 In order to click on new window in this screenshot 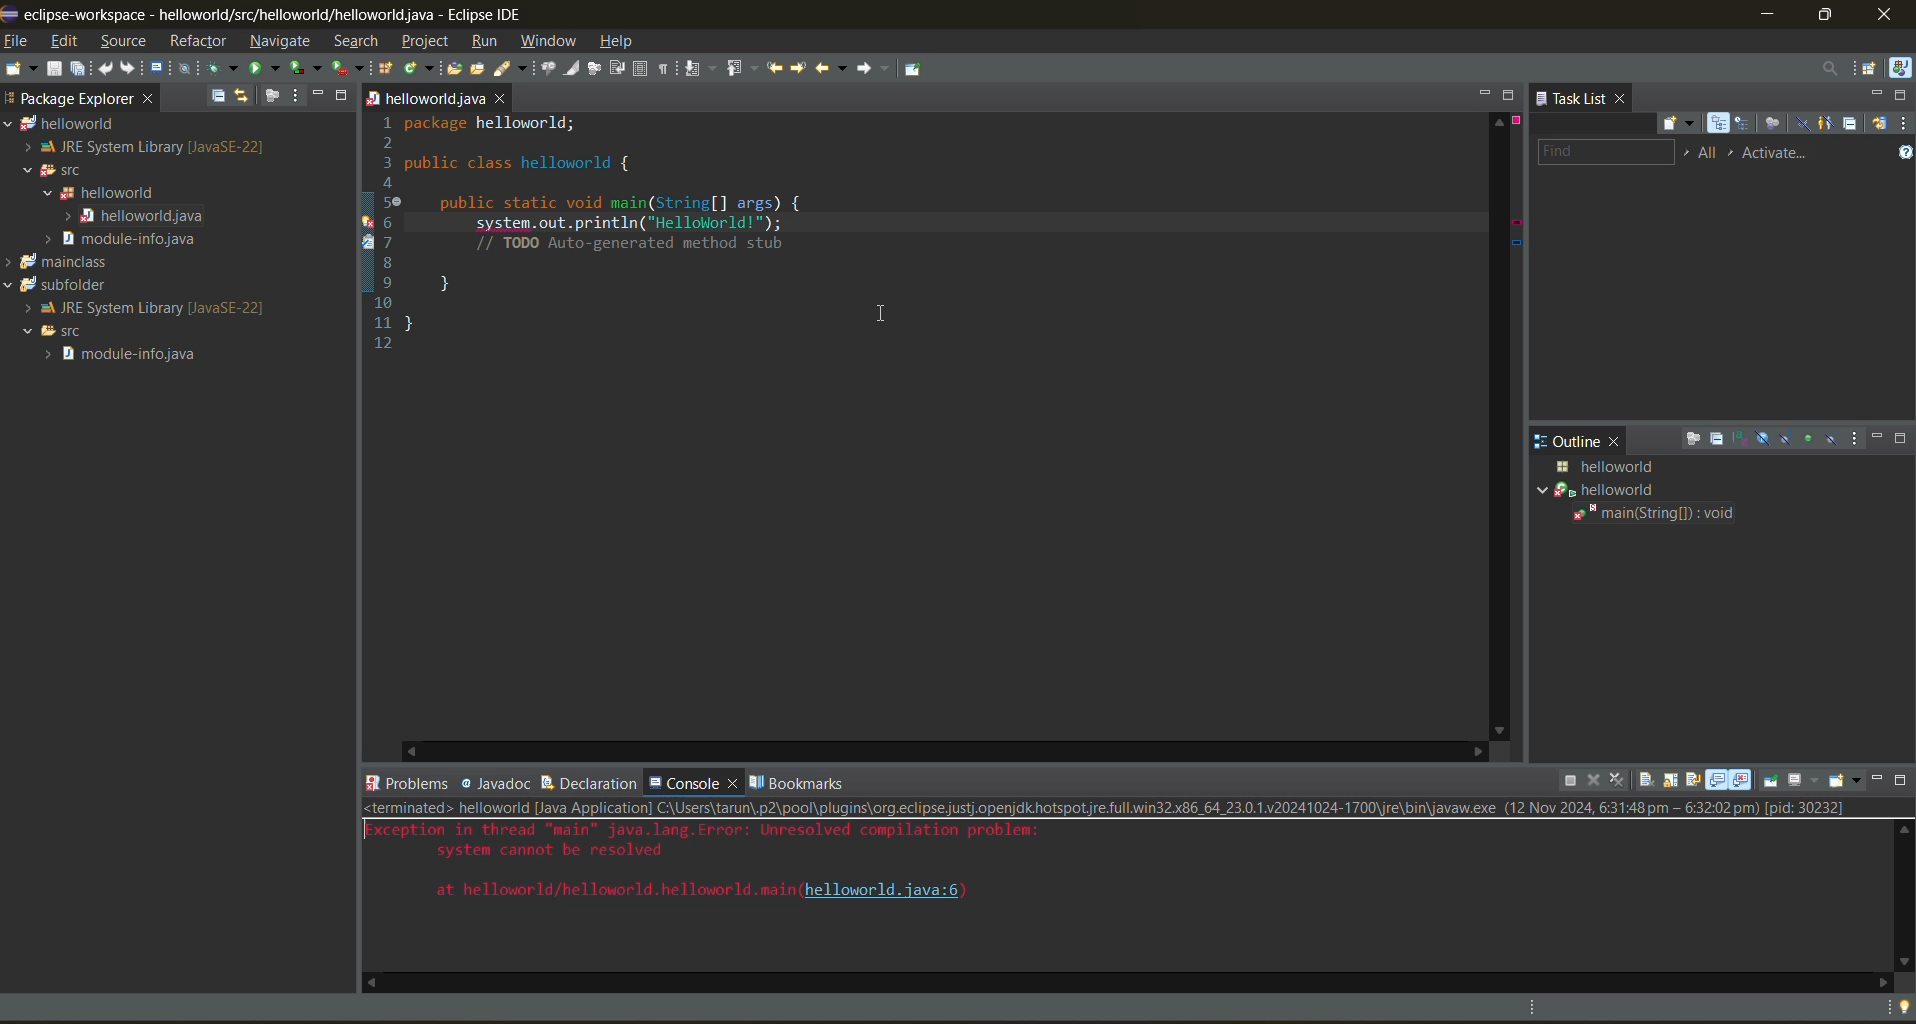, I will do `click(610, 71)`.